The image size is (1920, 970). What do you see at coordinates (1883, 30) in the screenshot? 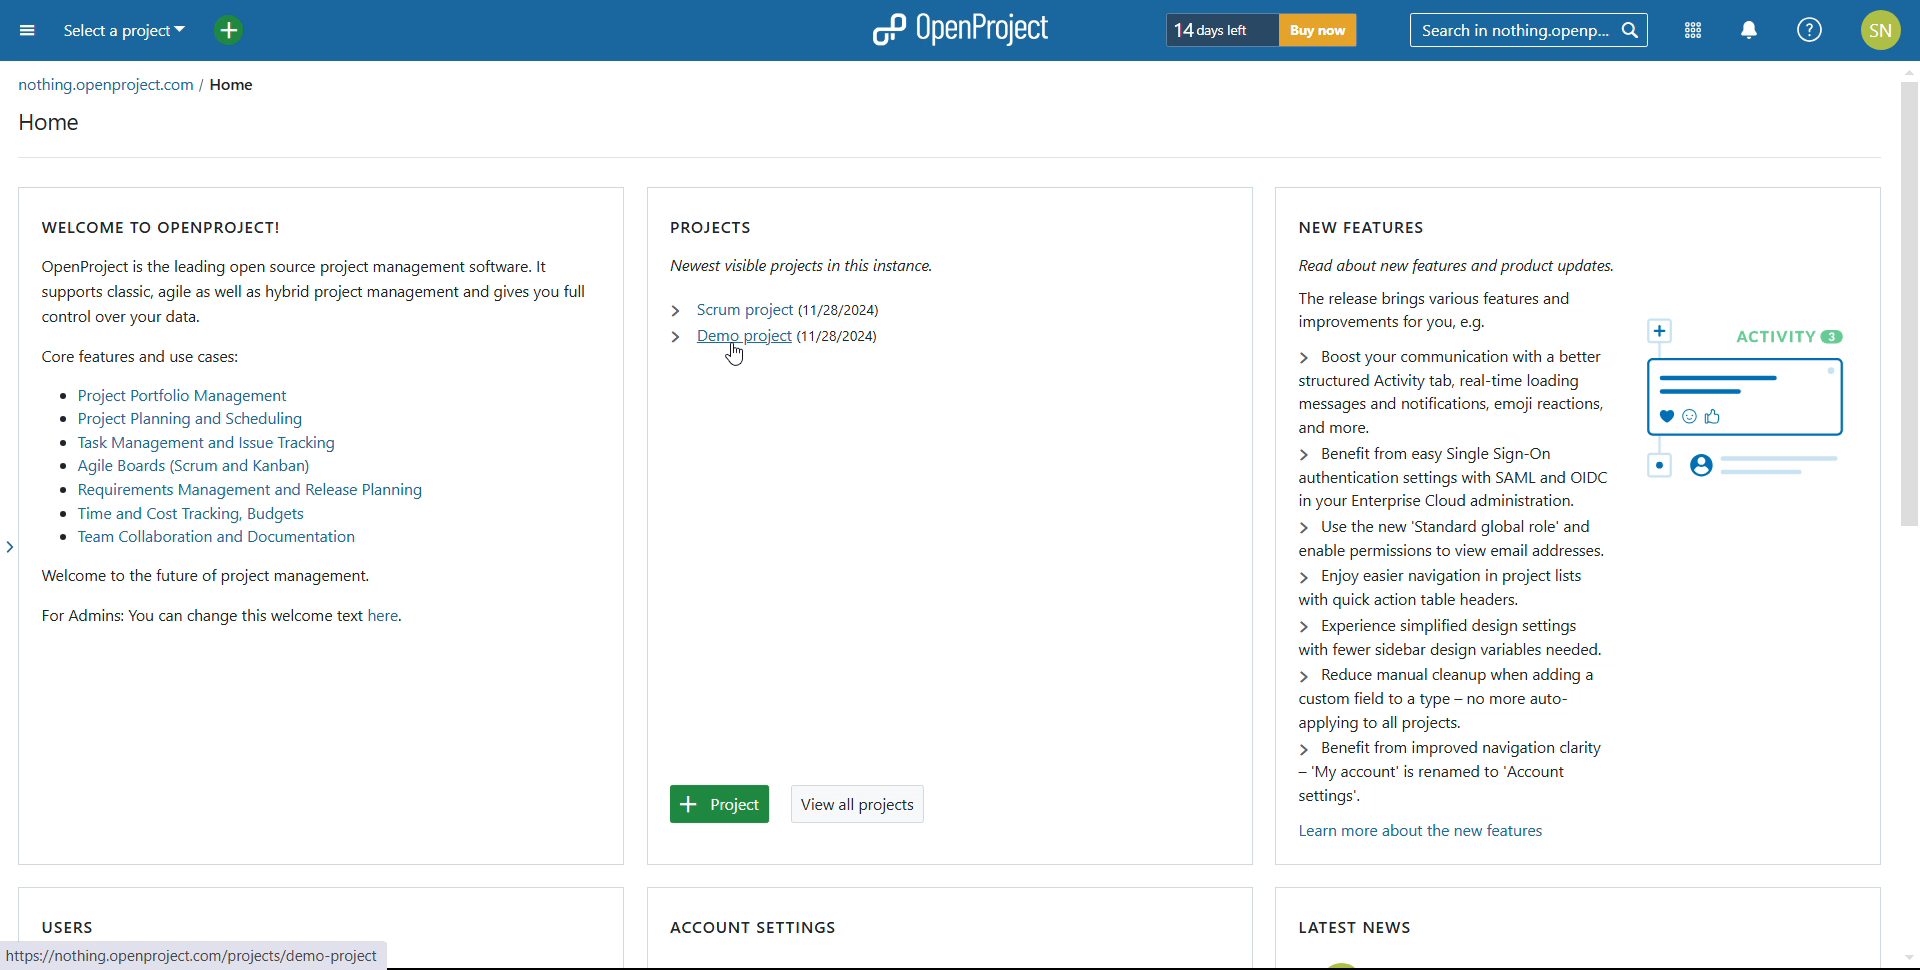
I see `account` at bounding box center [1883, 30].